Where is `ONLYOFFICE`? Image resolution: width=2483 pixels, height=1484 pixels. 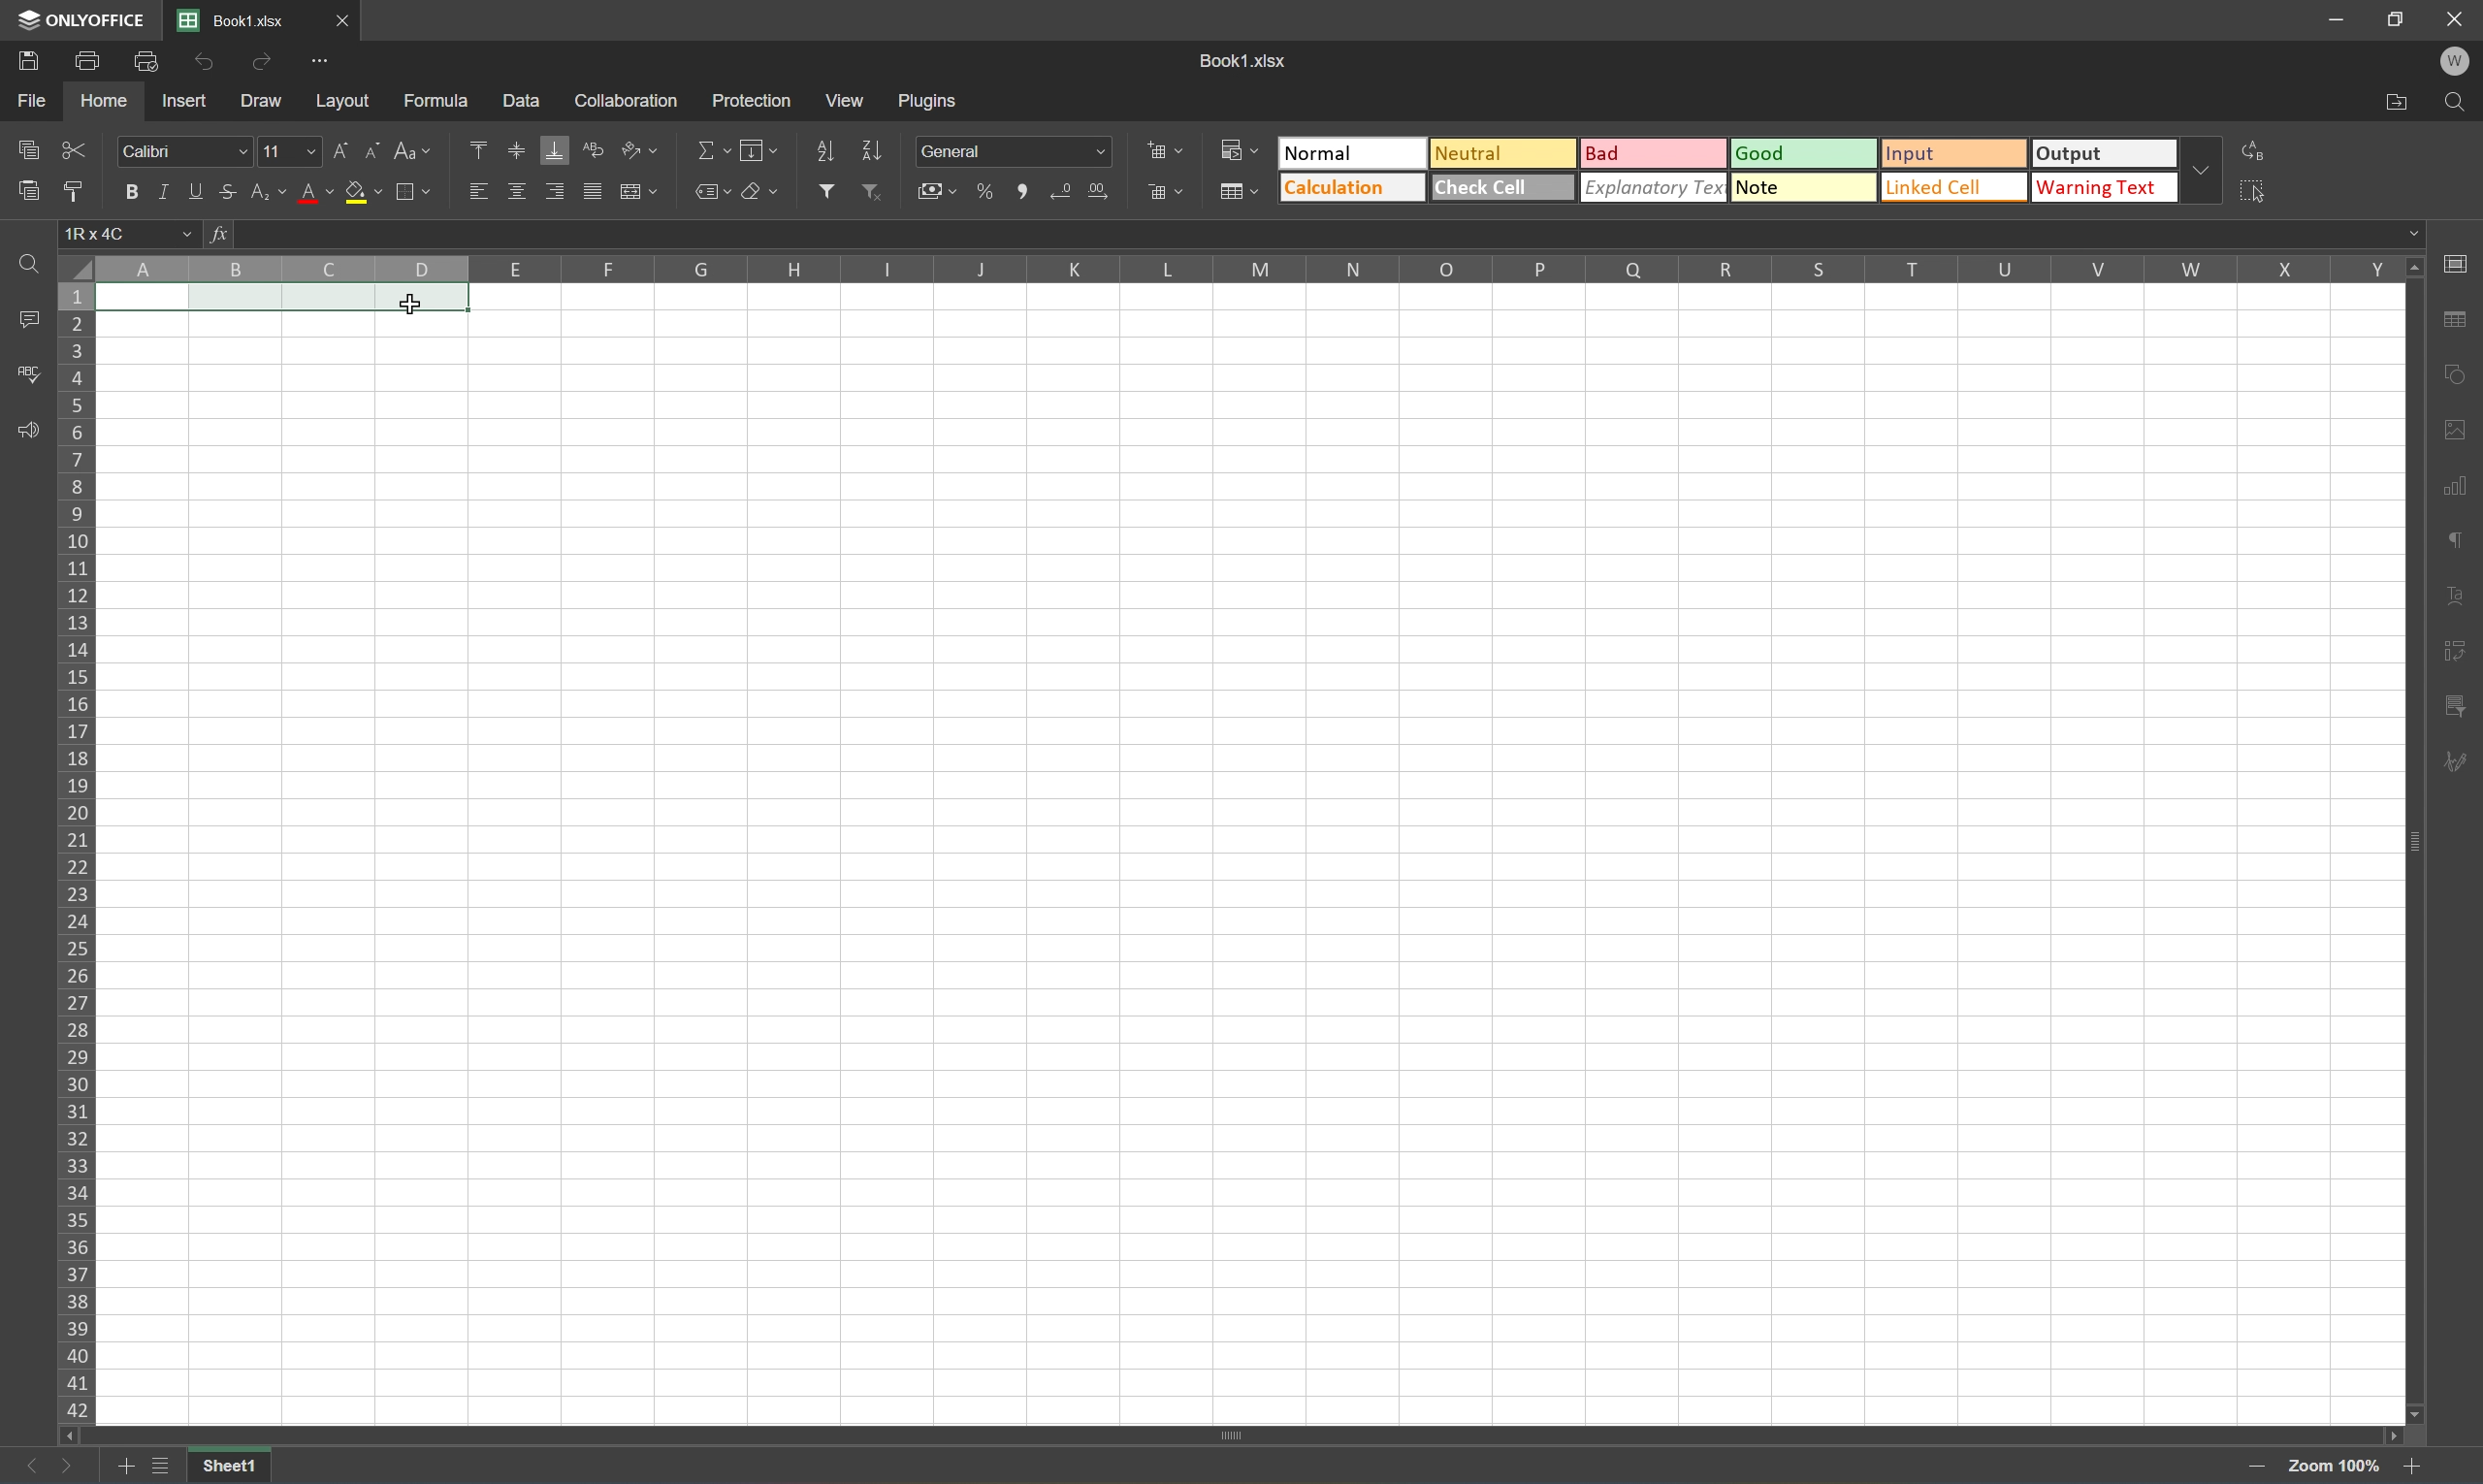
ONLYOFFICE is located at coordinates (78, 19).